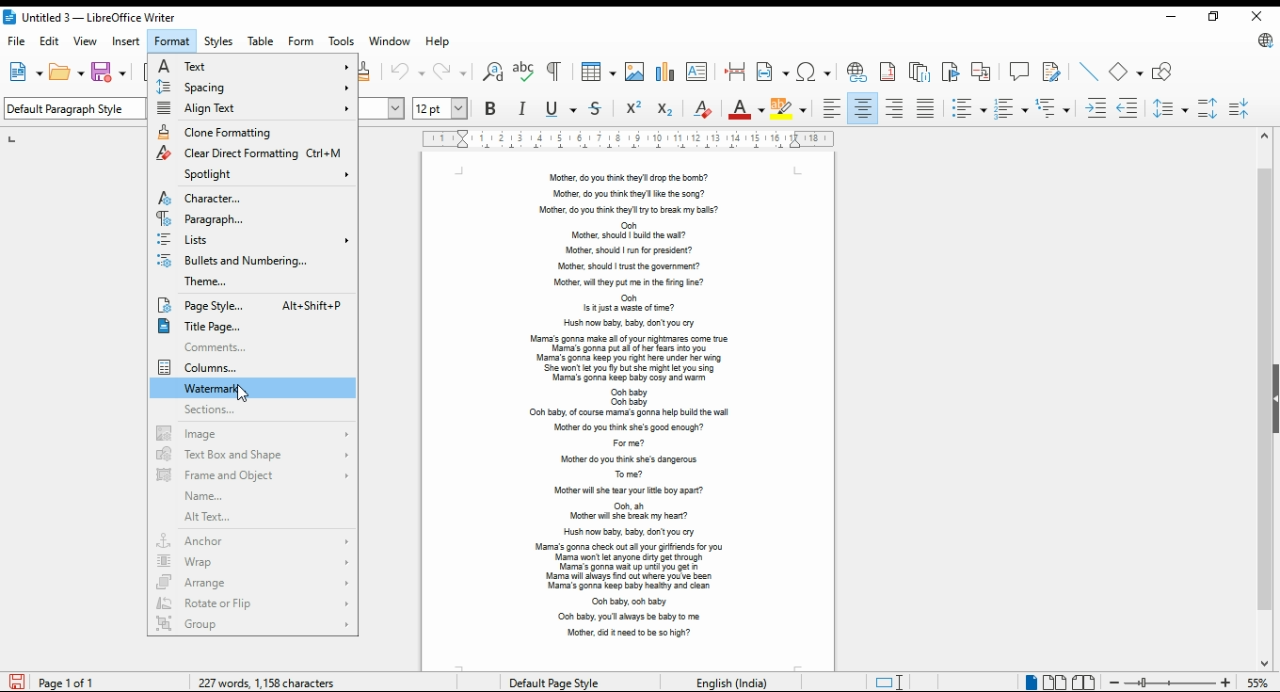  I want to click on justified, so click(927, 108).